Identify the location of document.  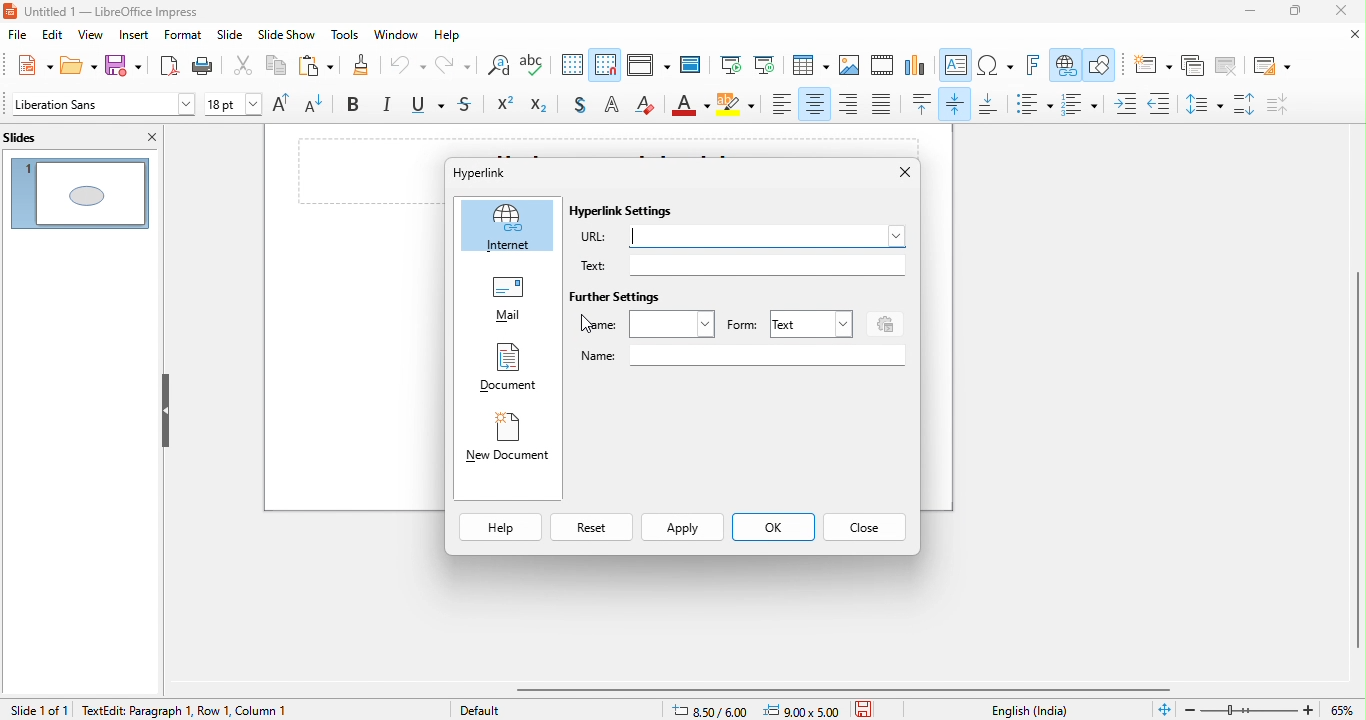
(507, 370).